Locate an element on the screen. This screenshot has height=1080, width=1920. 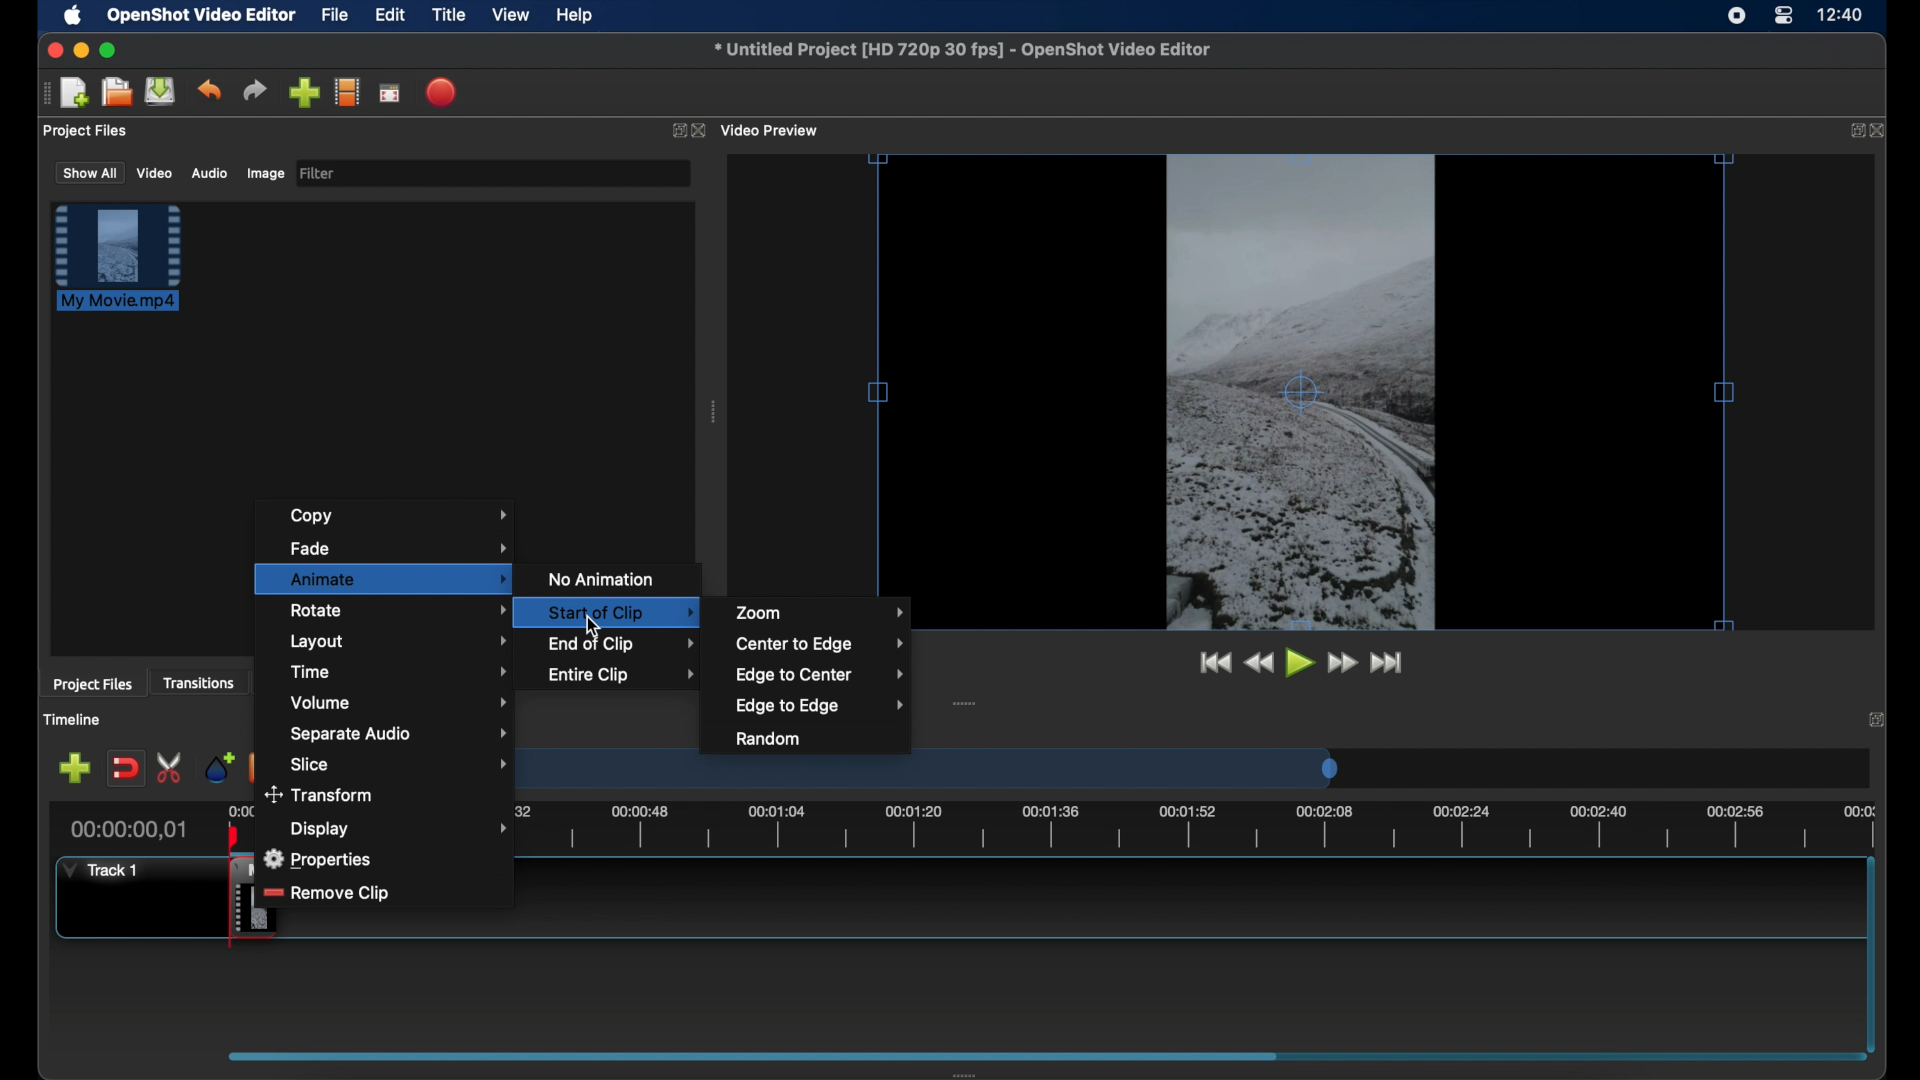
transitions is located at coordinates (201, 684).